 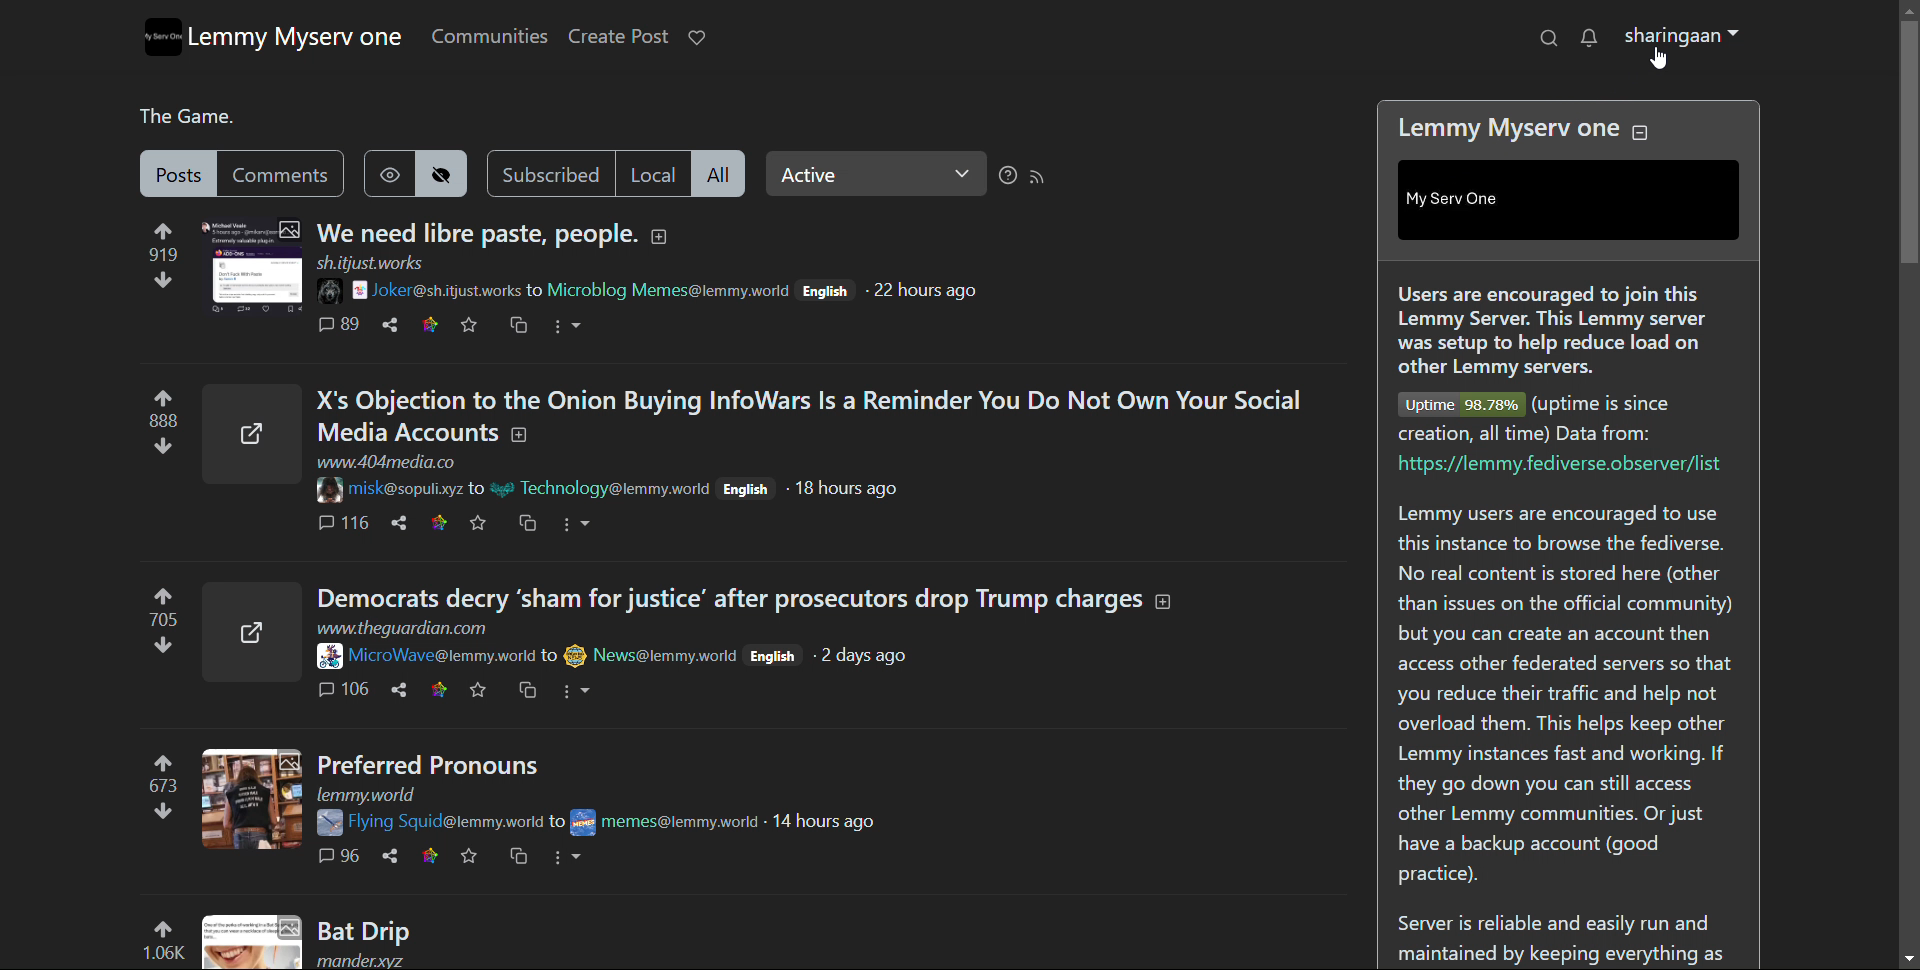 What do you see at coordinates (167, 595) in the screenshot?
I see `upvotes` at bounding box center [167, 595].